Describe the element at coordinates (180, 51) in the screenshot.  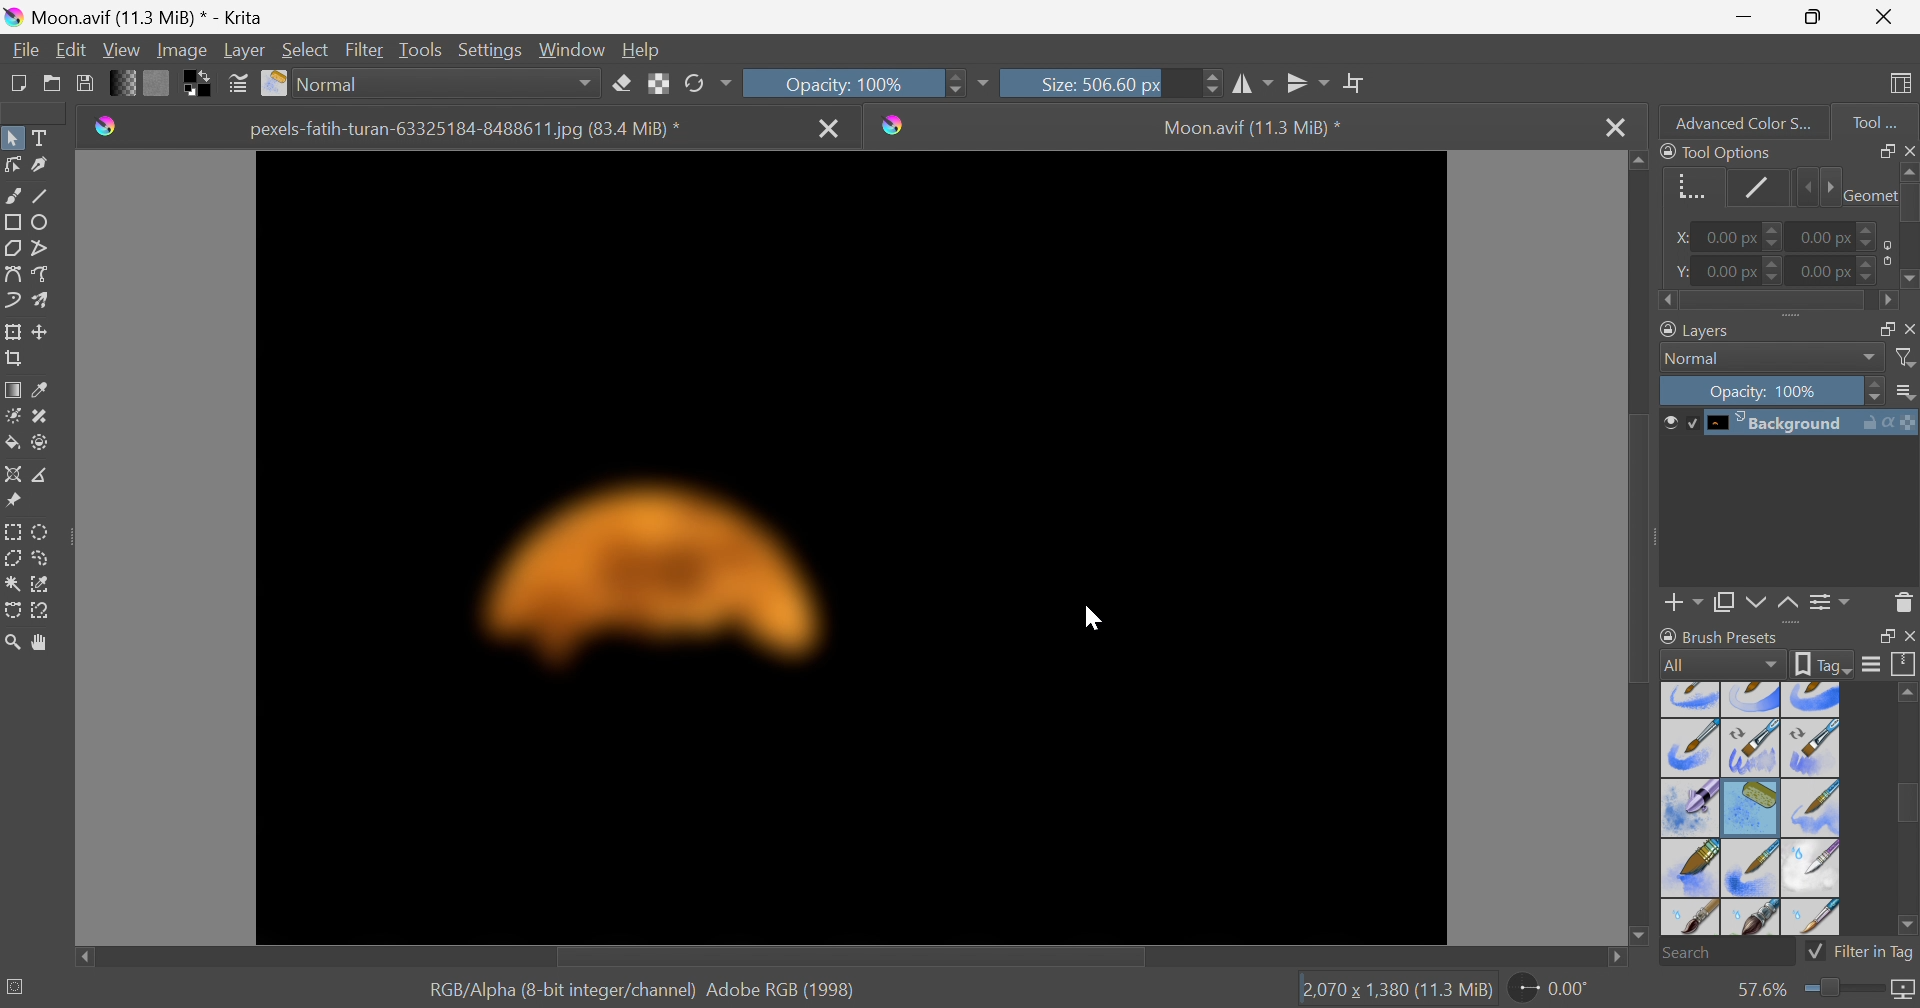
I see `Image` at that location.